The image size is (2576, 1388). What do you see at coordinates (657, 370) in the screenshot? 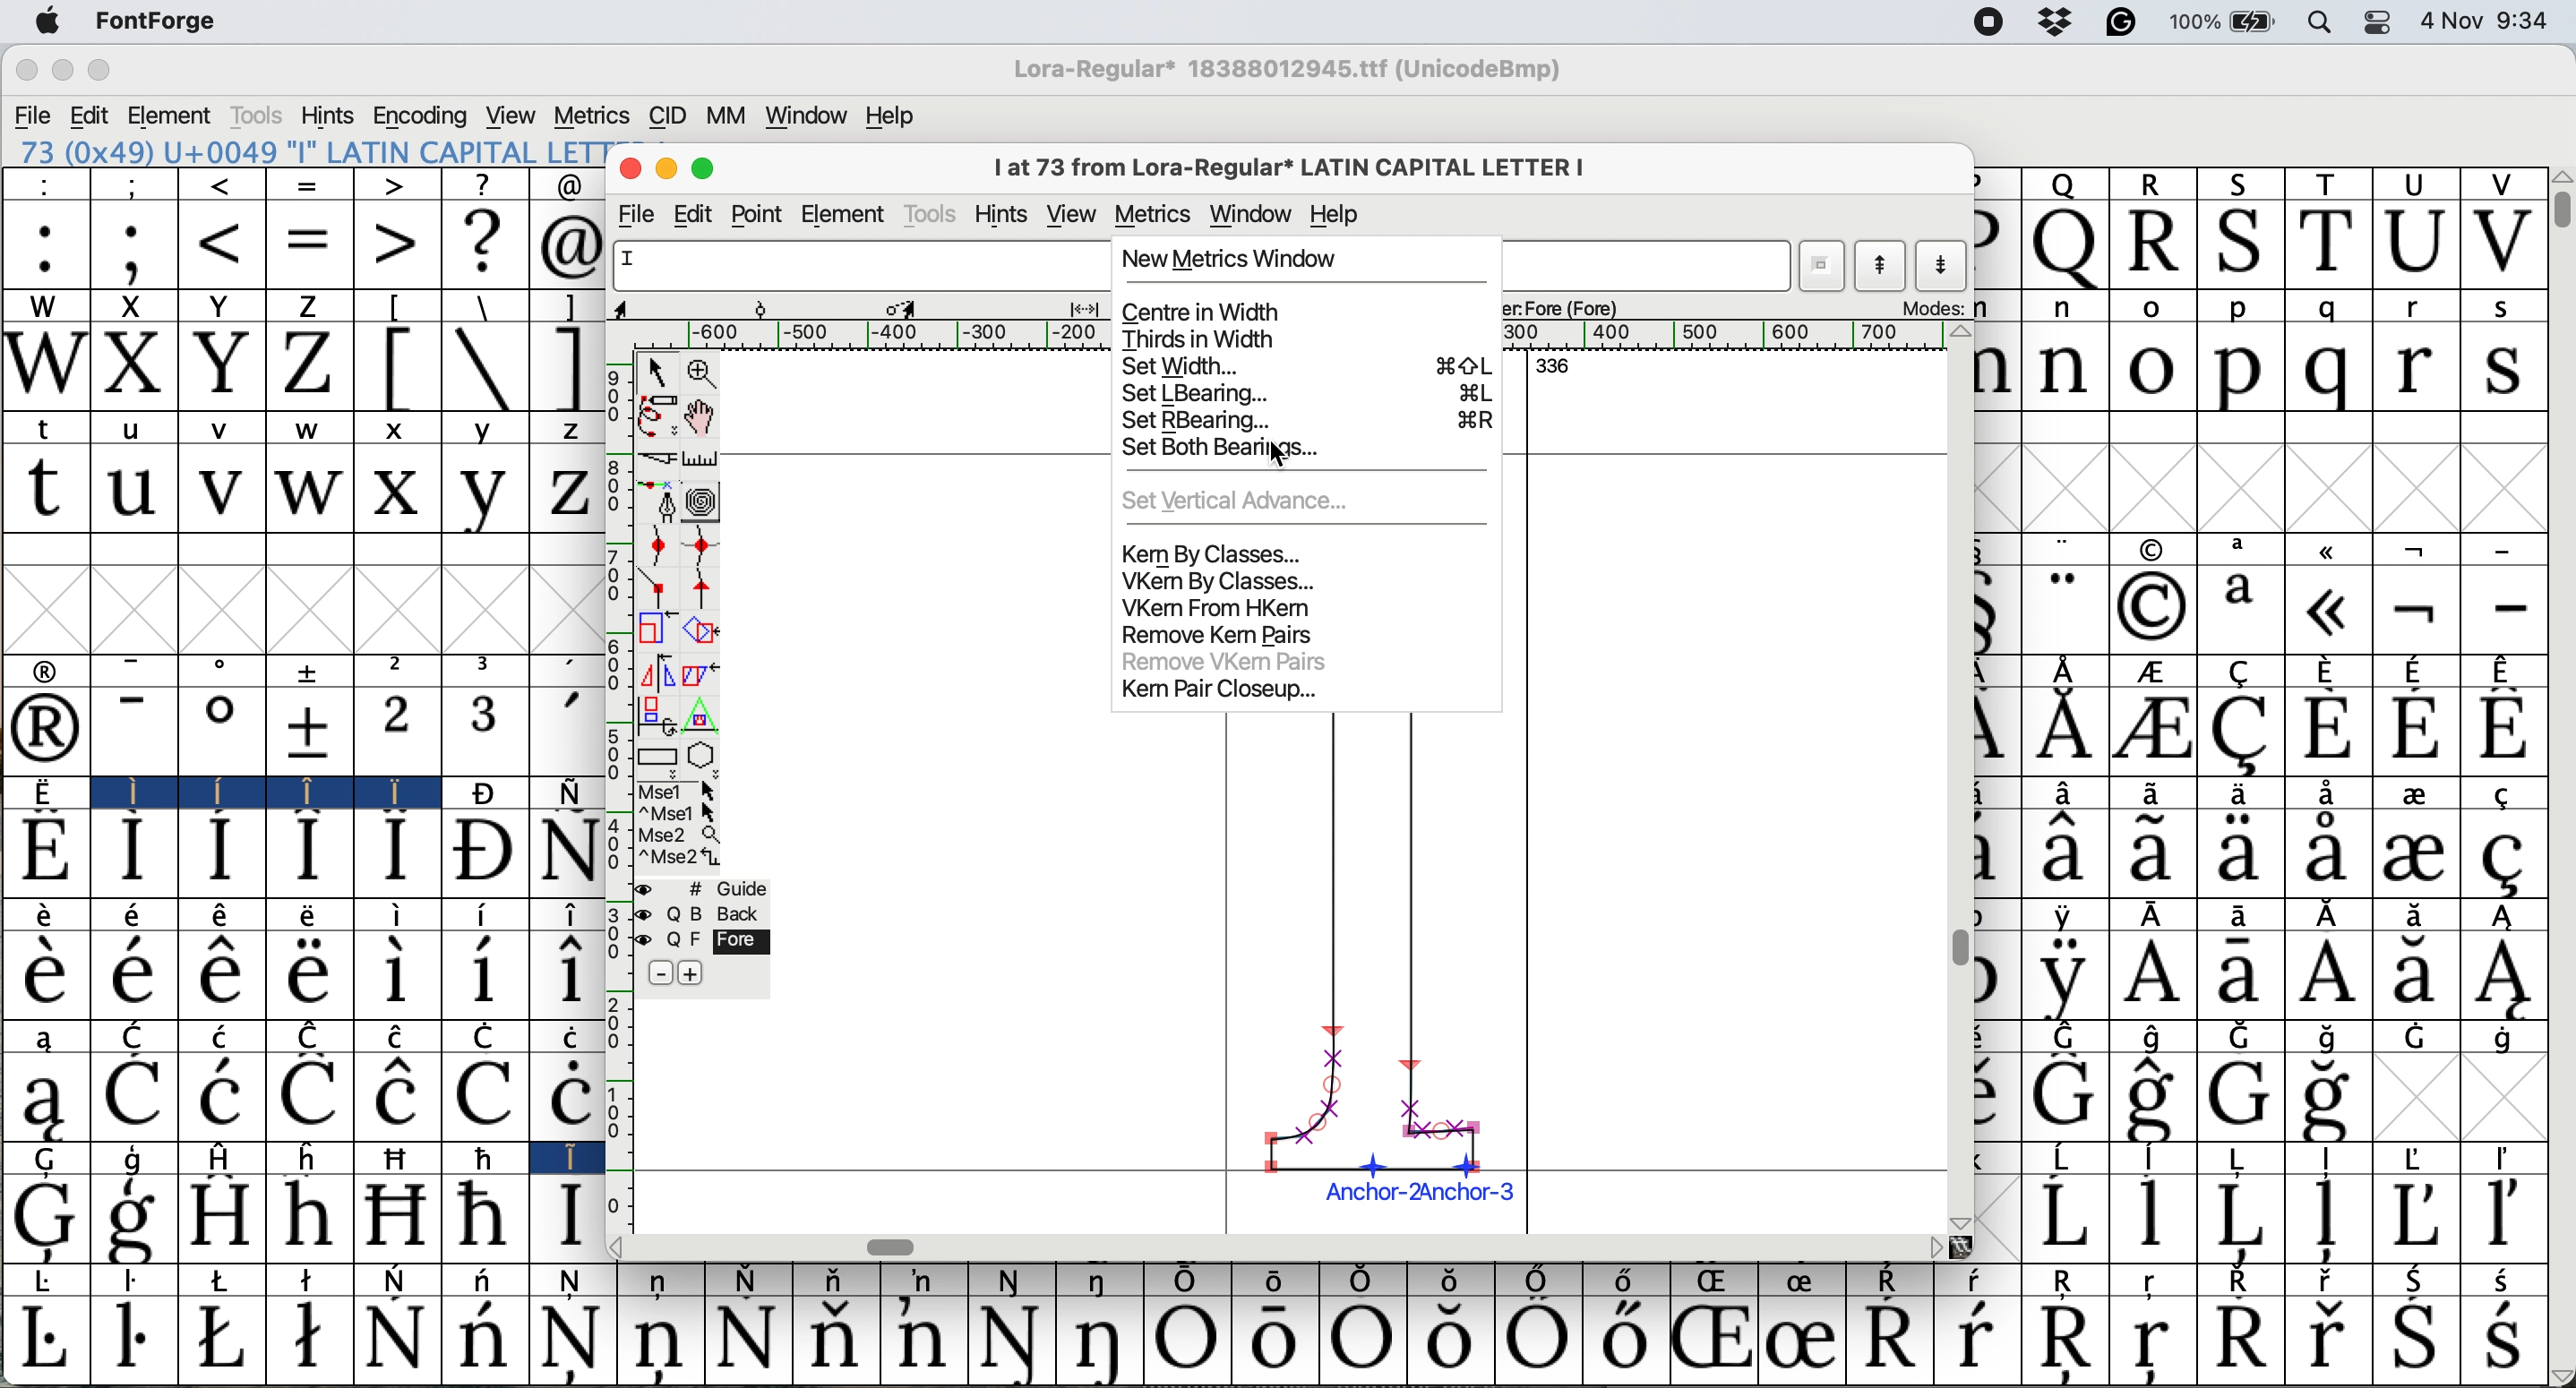
I see `selector` at bounding box center [657, 370].